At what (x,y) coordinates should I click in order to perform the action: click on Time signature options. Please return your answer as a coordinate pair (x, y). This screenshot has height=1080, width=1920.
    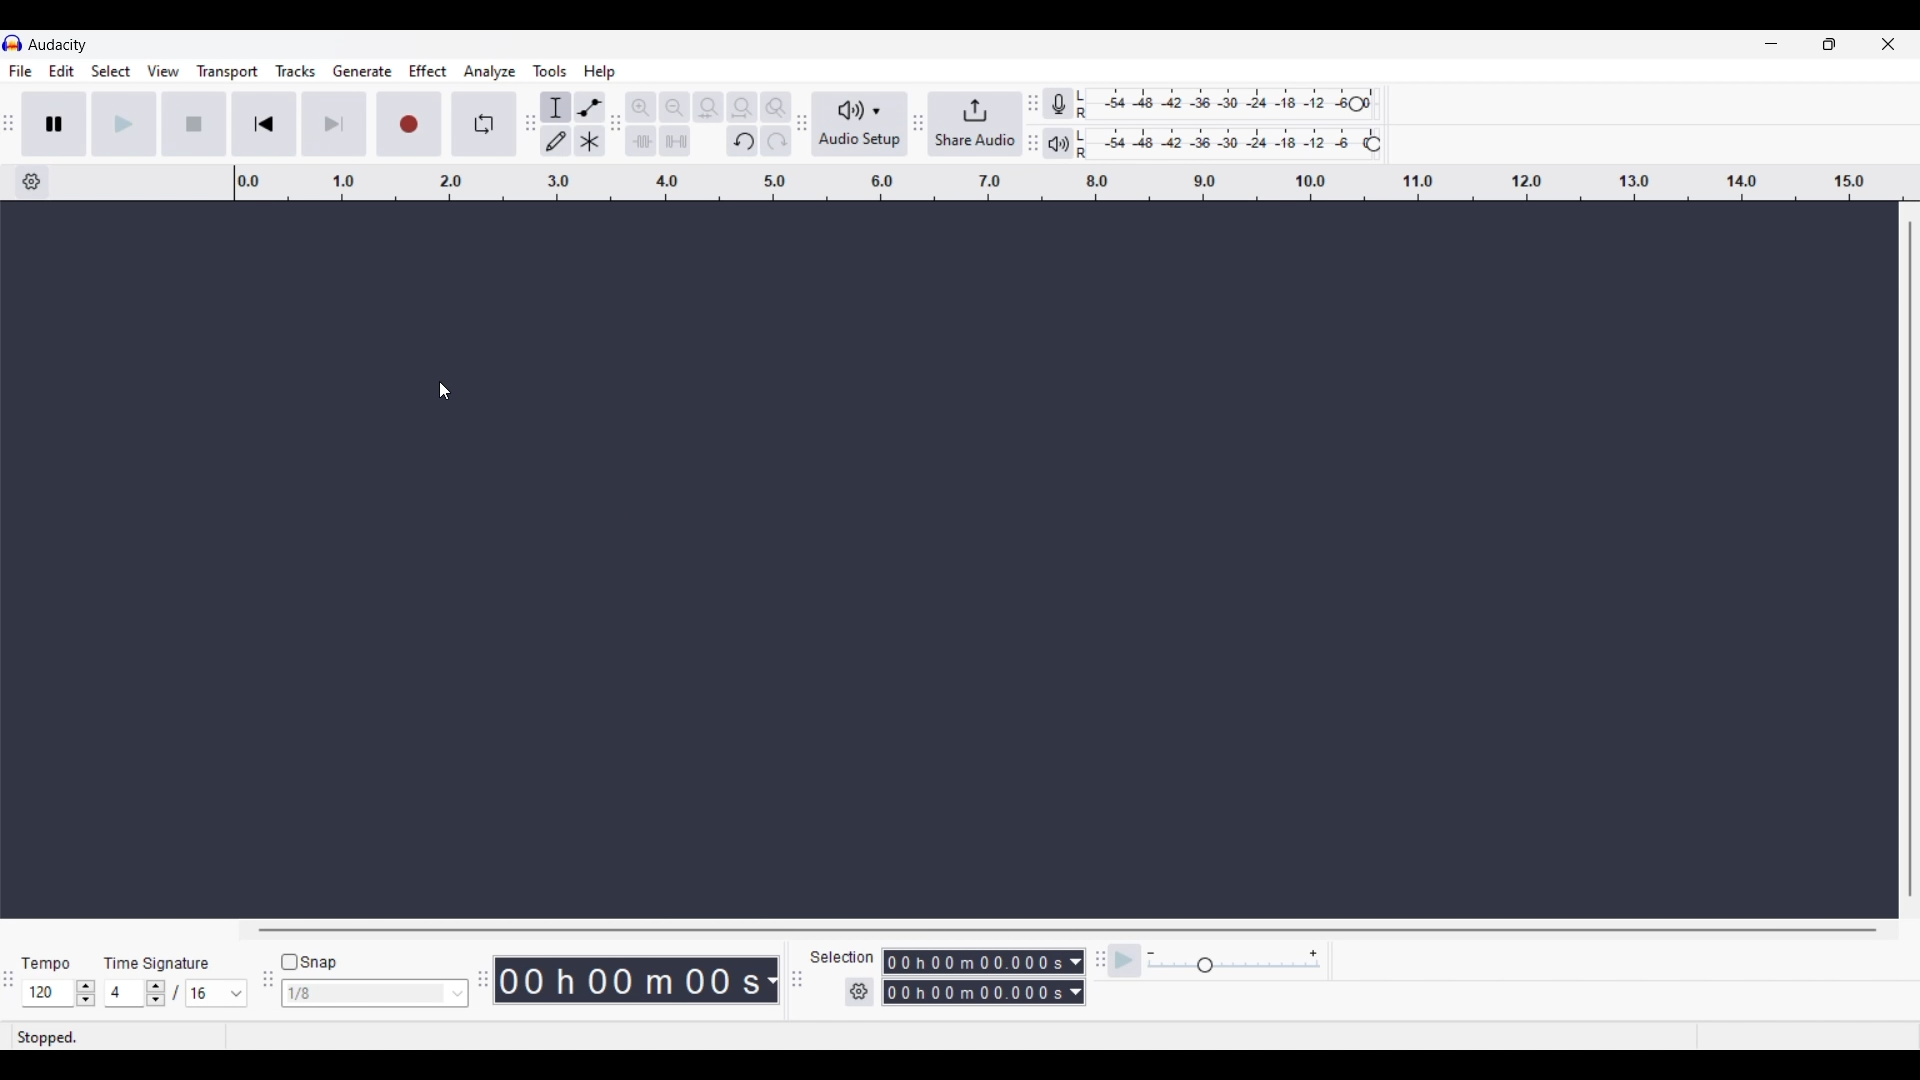
    Looking at the image, I should click on (237, 994).